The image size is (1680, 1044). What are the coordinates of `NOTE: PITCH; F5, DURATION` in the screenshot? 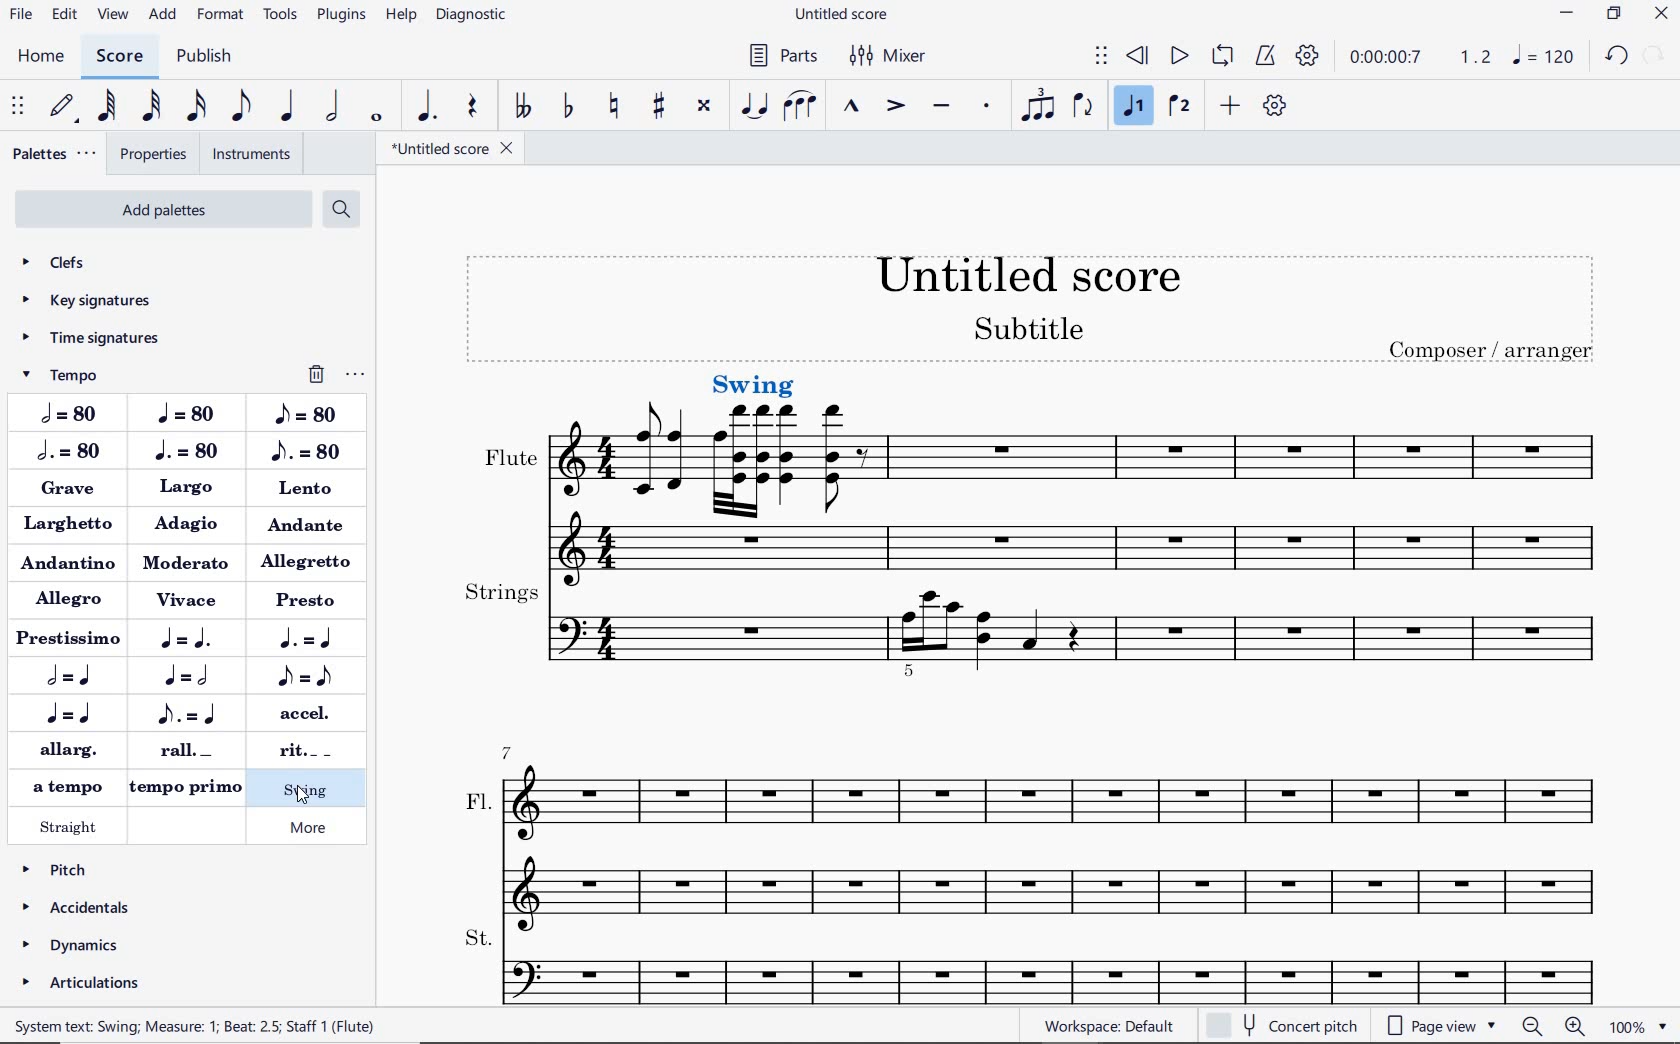 It's located at (274, 1027).